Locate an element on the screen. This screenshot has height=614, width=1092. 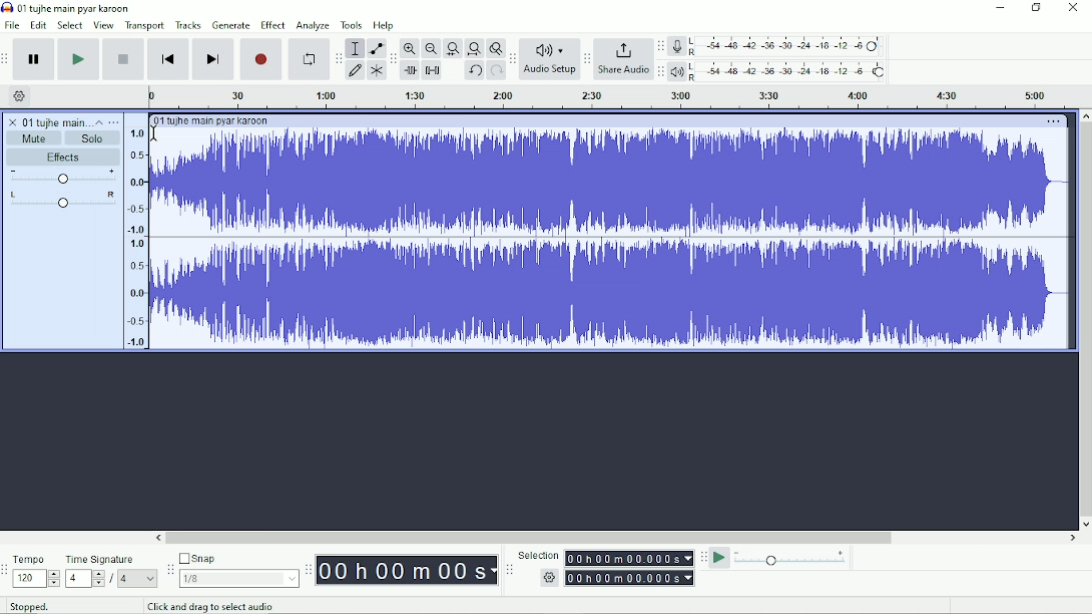
Record is located at coordinates (261, 59).